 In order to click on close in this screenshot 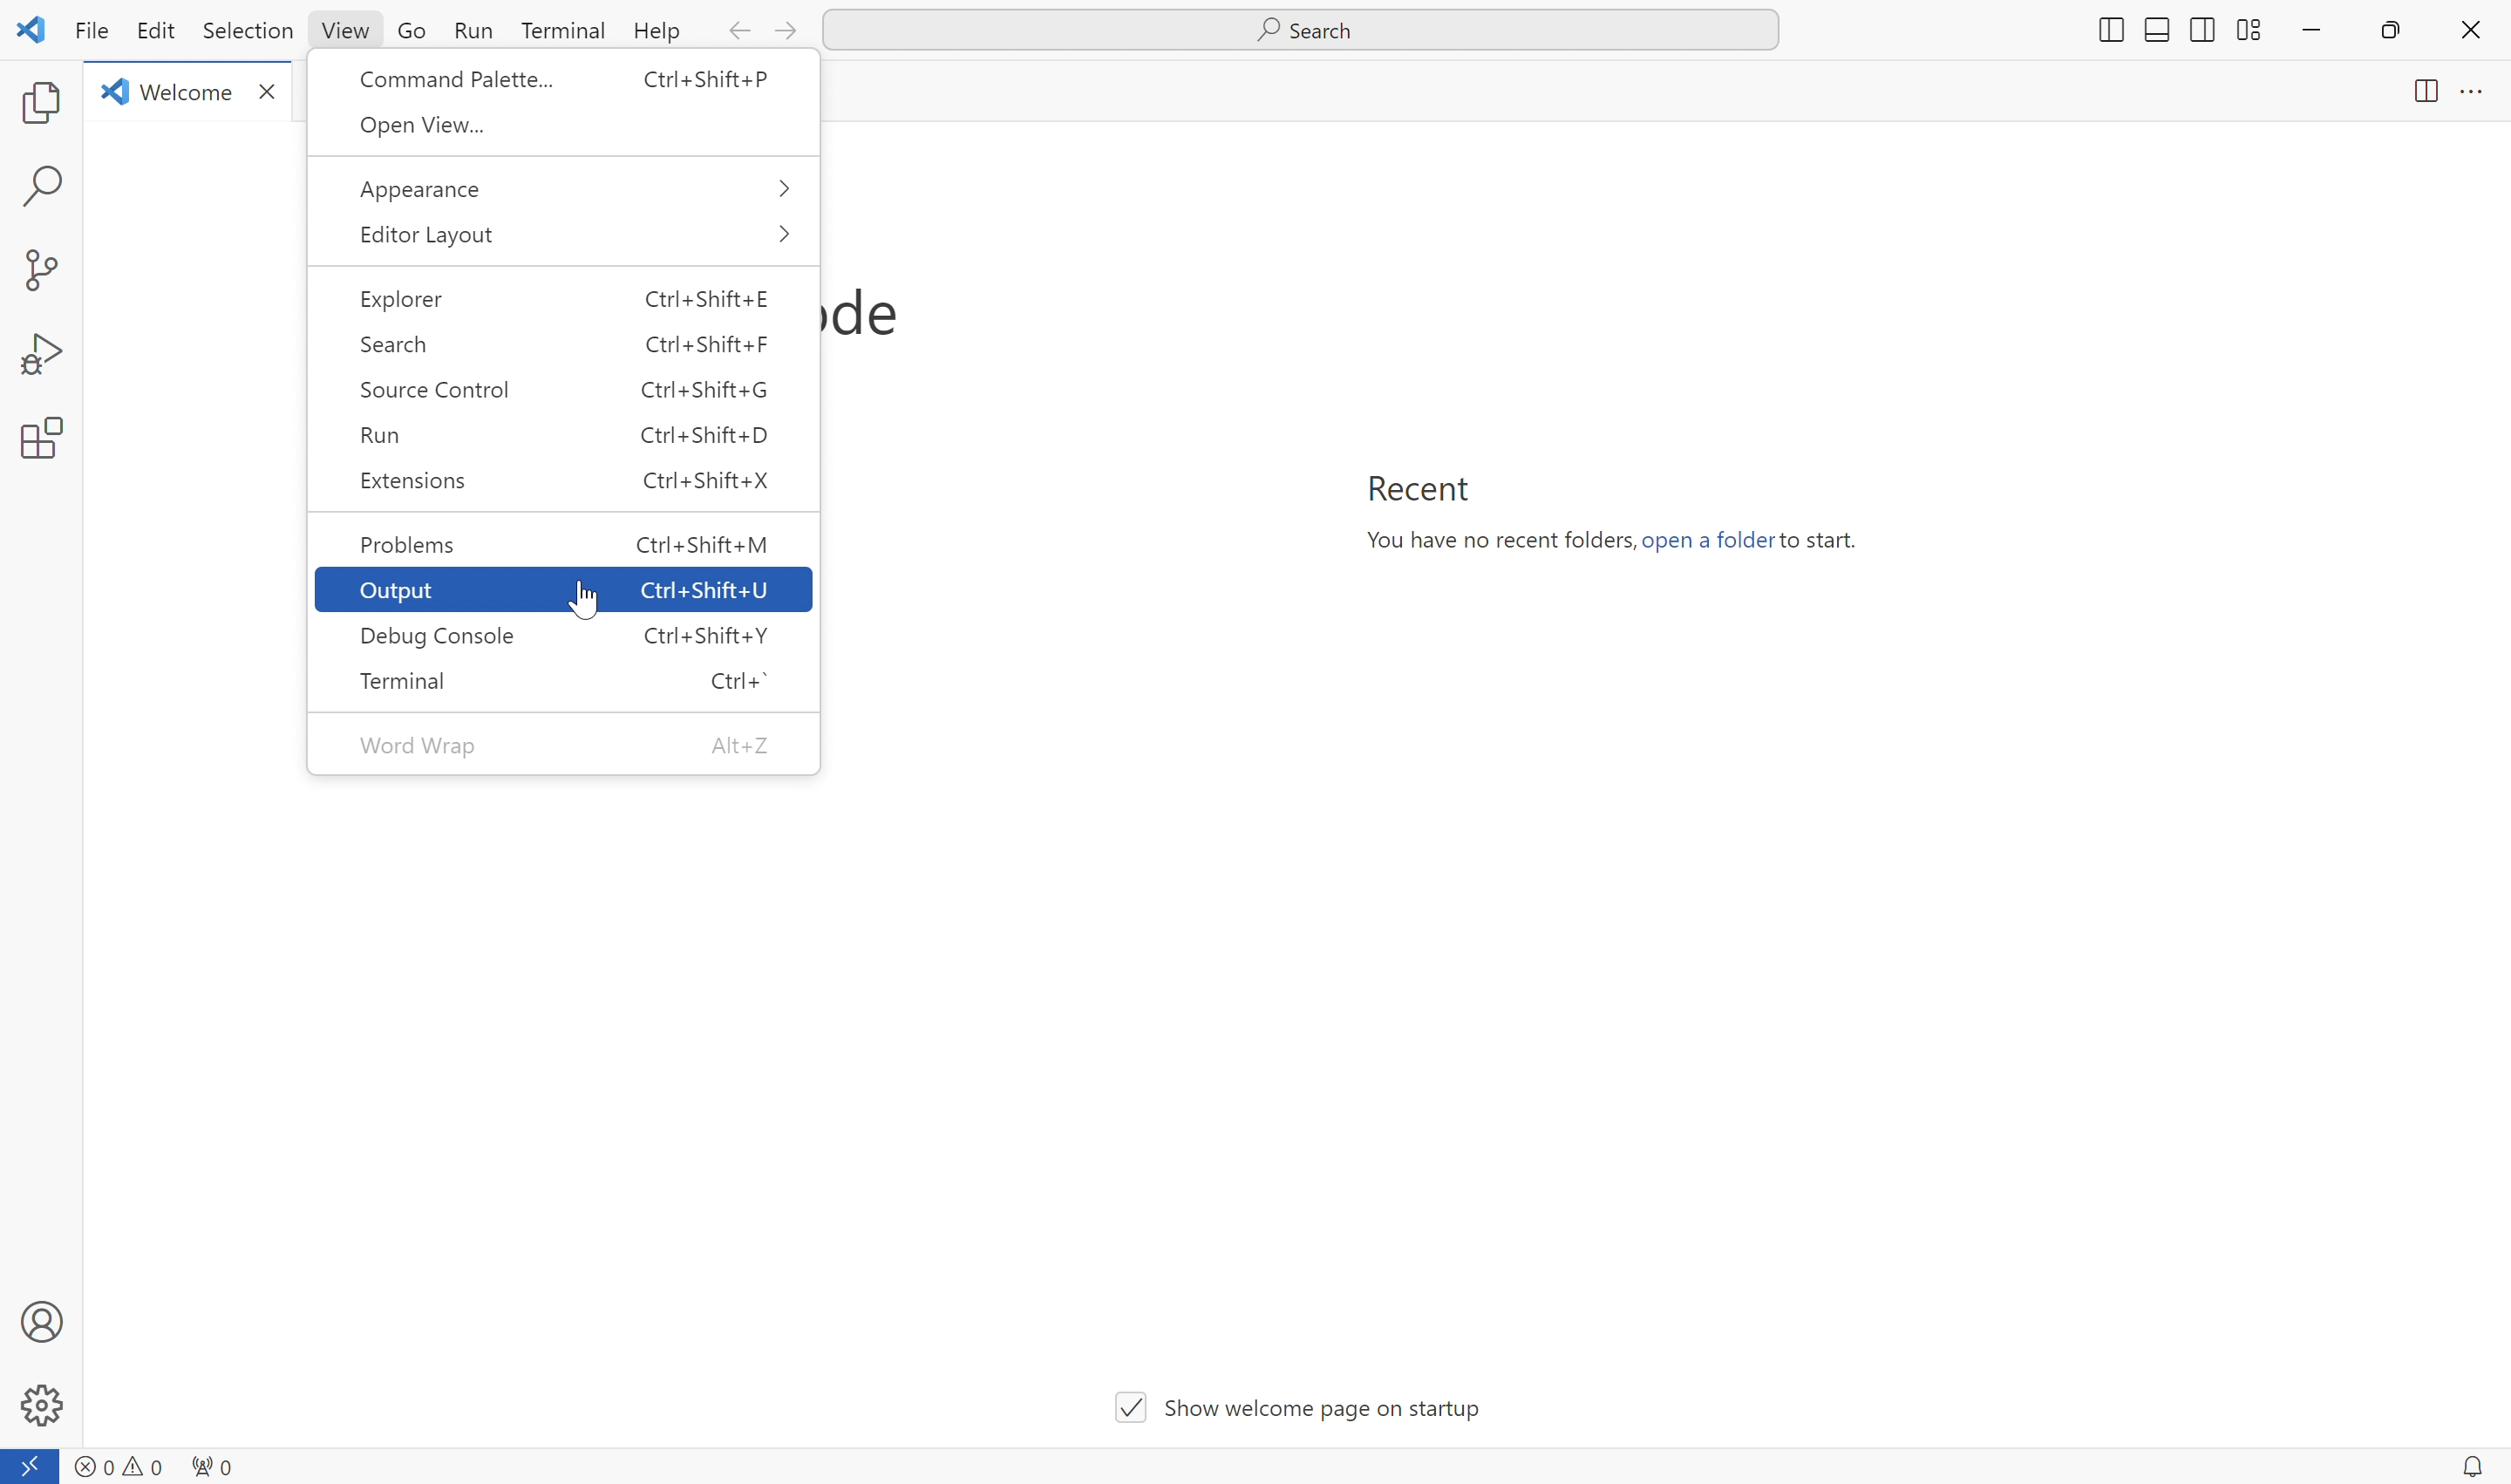, I will do `click(2473, 33)`.